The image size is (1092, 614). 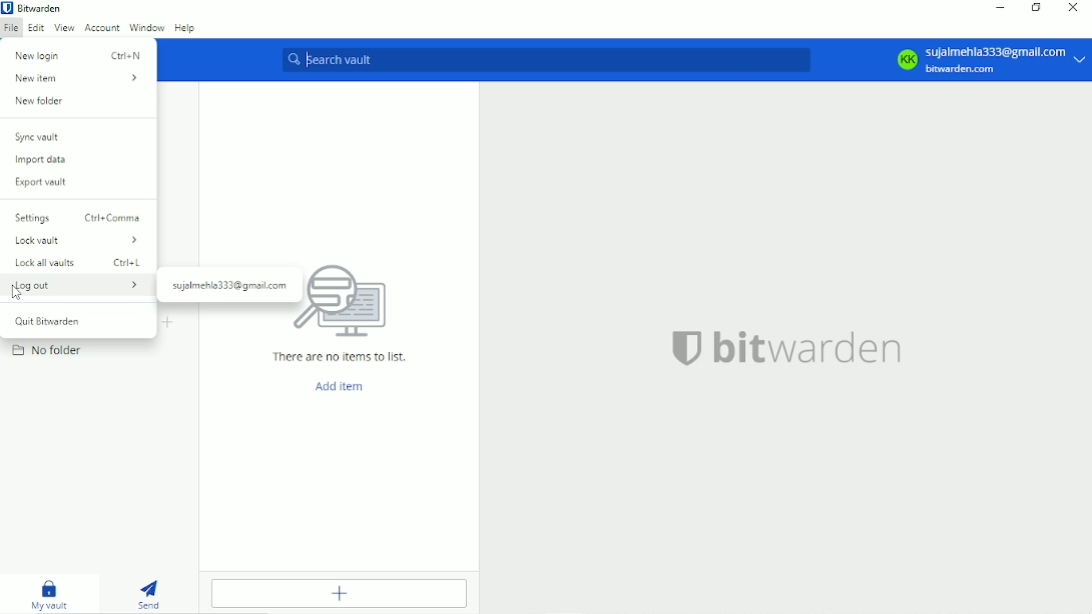 What do you see at coordinates (148, 593) in the screenshot?
I see `Send` at bounding box center [148, 593].